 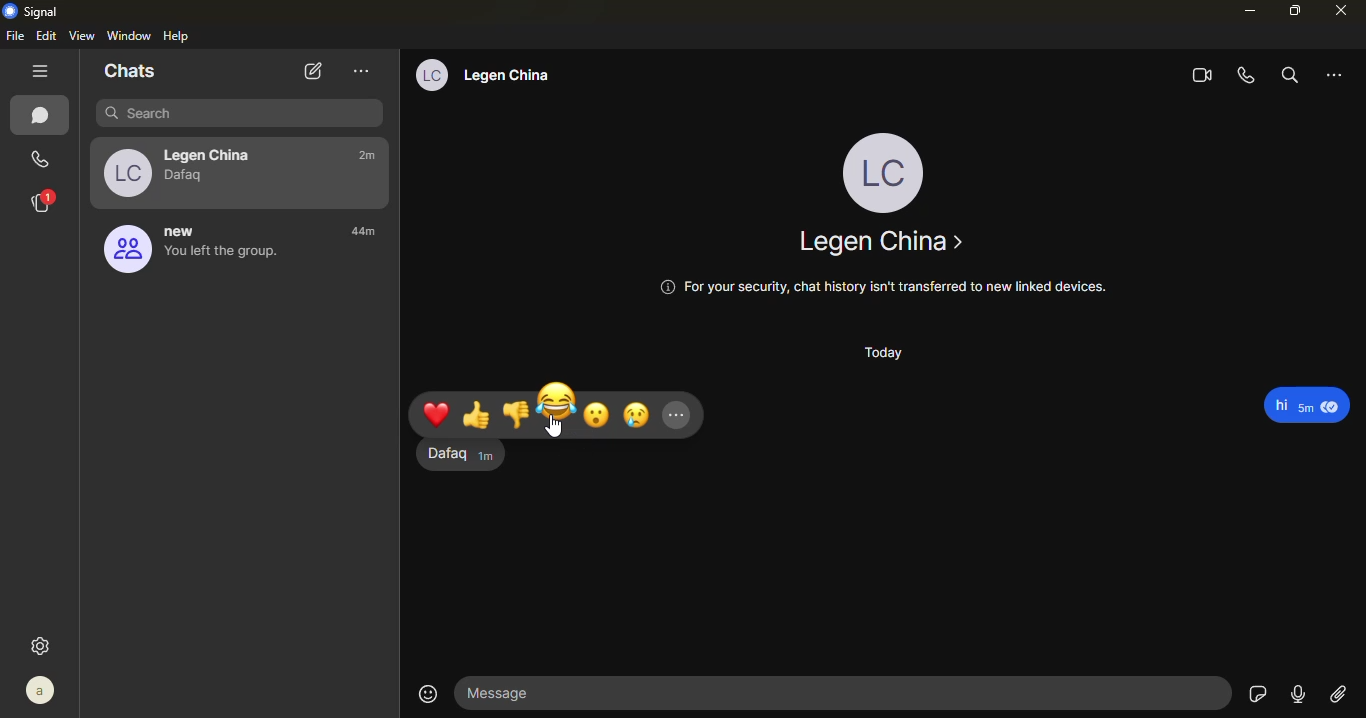 What do you see at coordinates (454, 458) in the screenshot?
I see `reply - Dafaq 1m` at bounding box center [454, 458].